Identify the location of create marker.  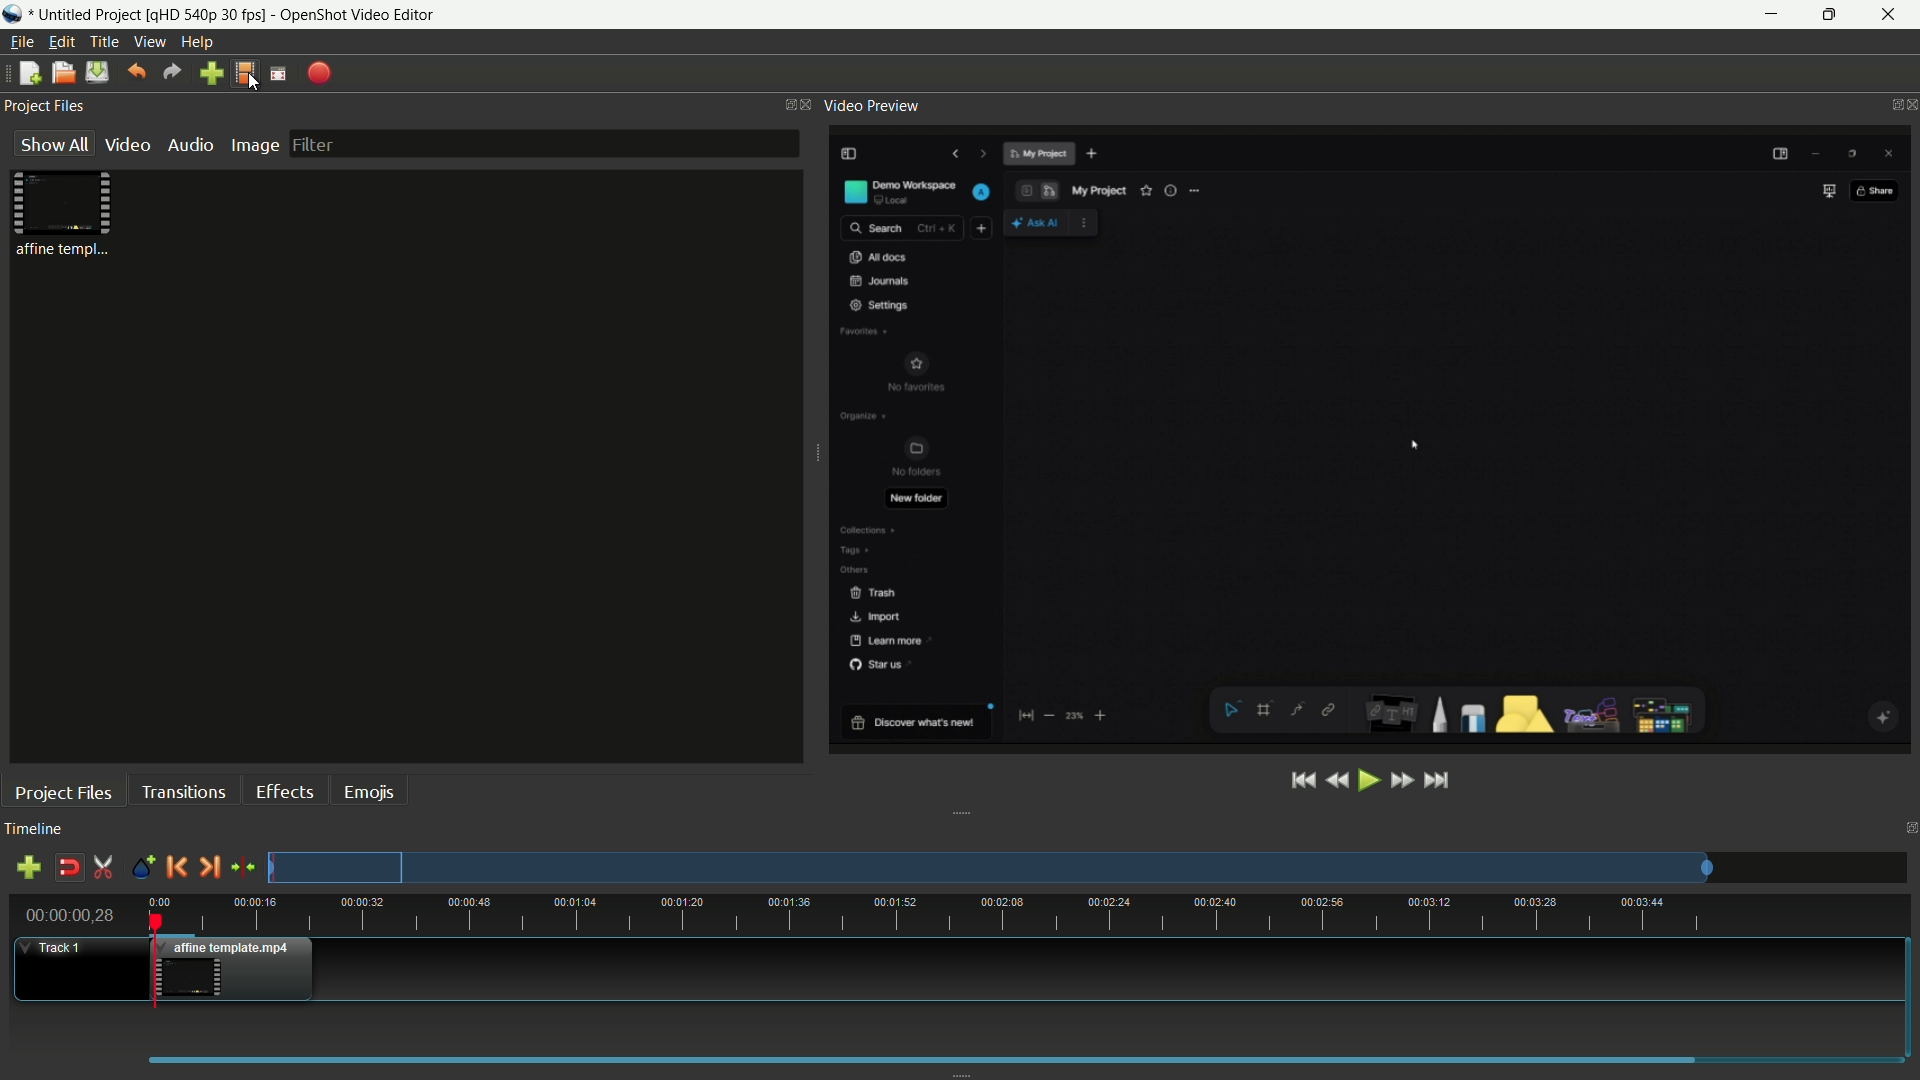
(143, 869).